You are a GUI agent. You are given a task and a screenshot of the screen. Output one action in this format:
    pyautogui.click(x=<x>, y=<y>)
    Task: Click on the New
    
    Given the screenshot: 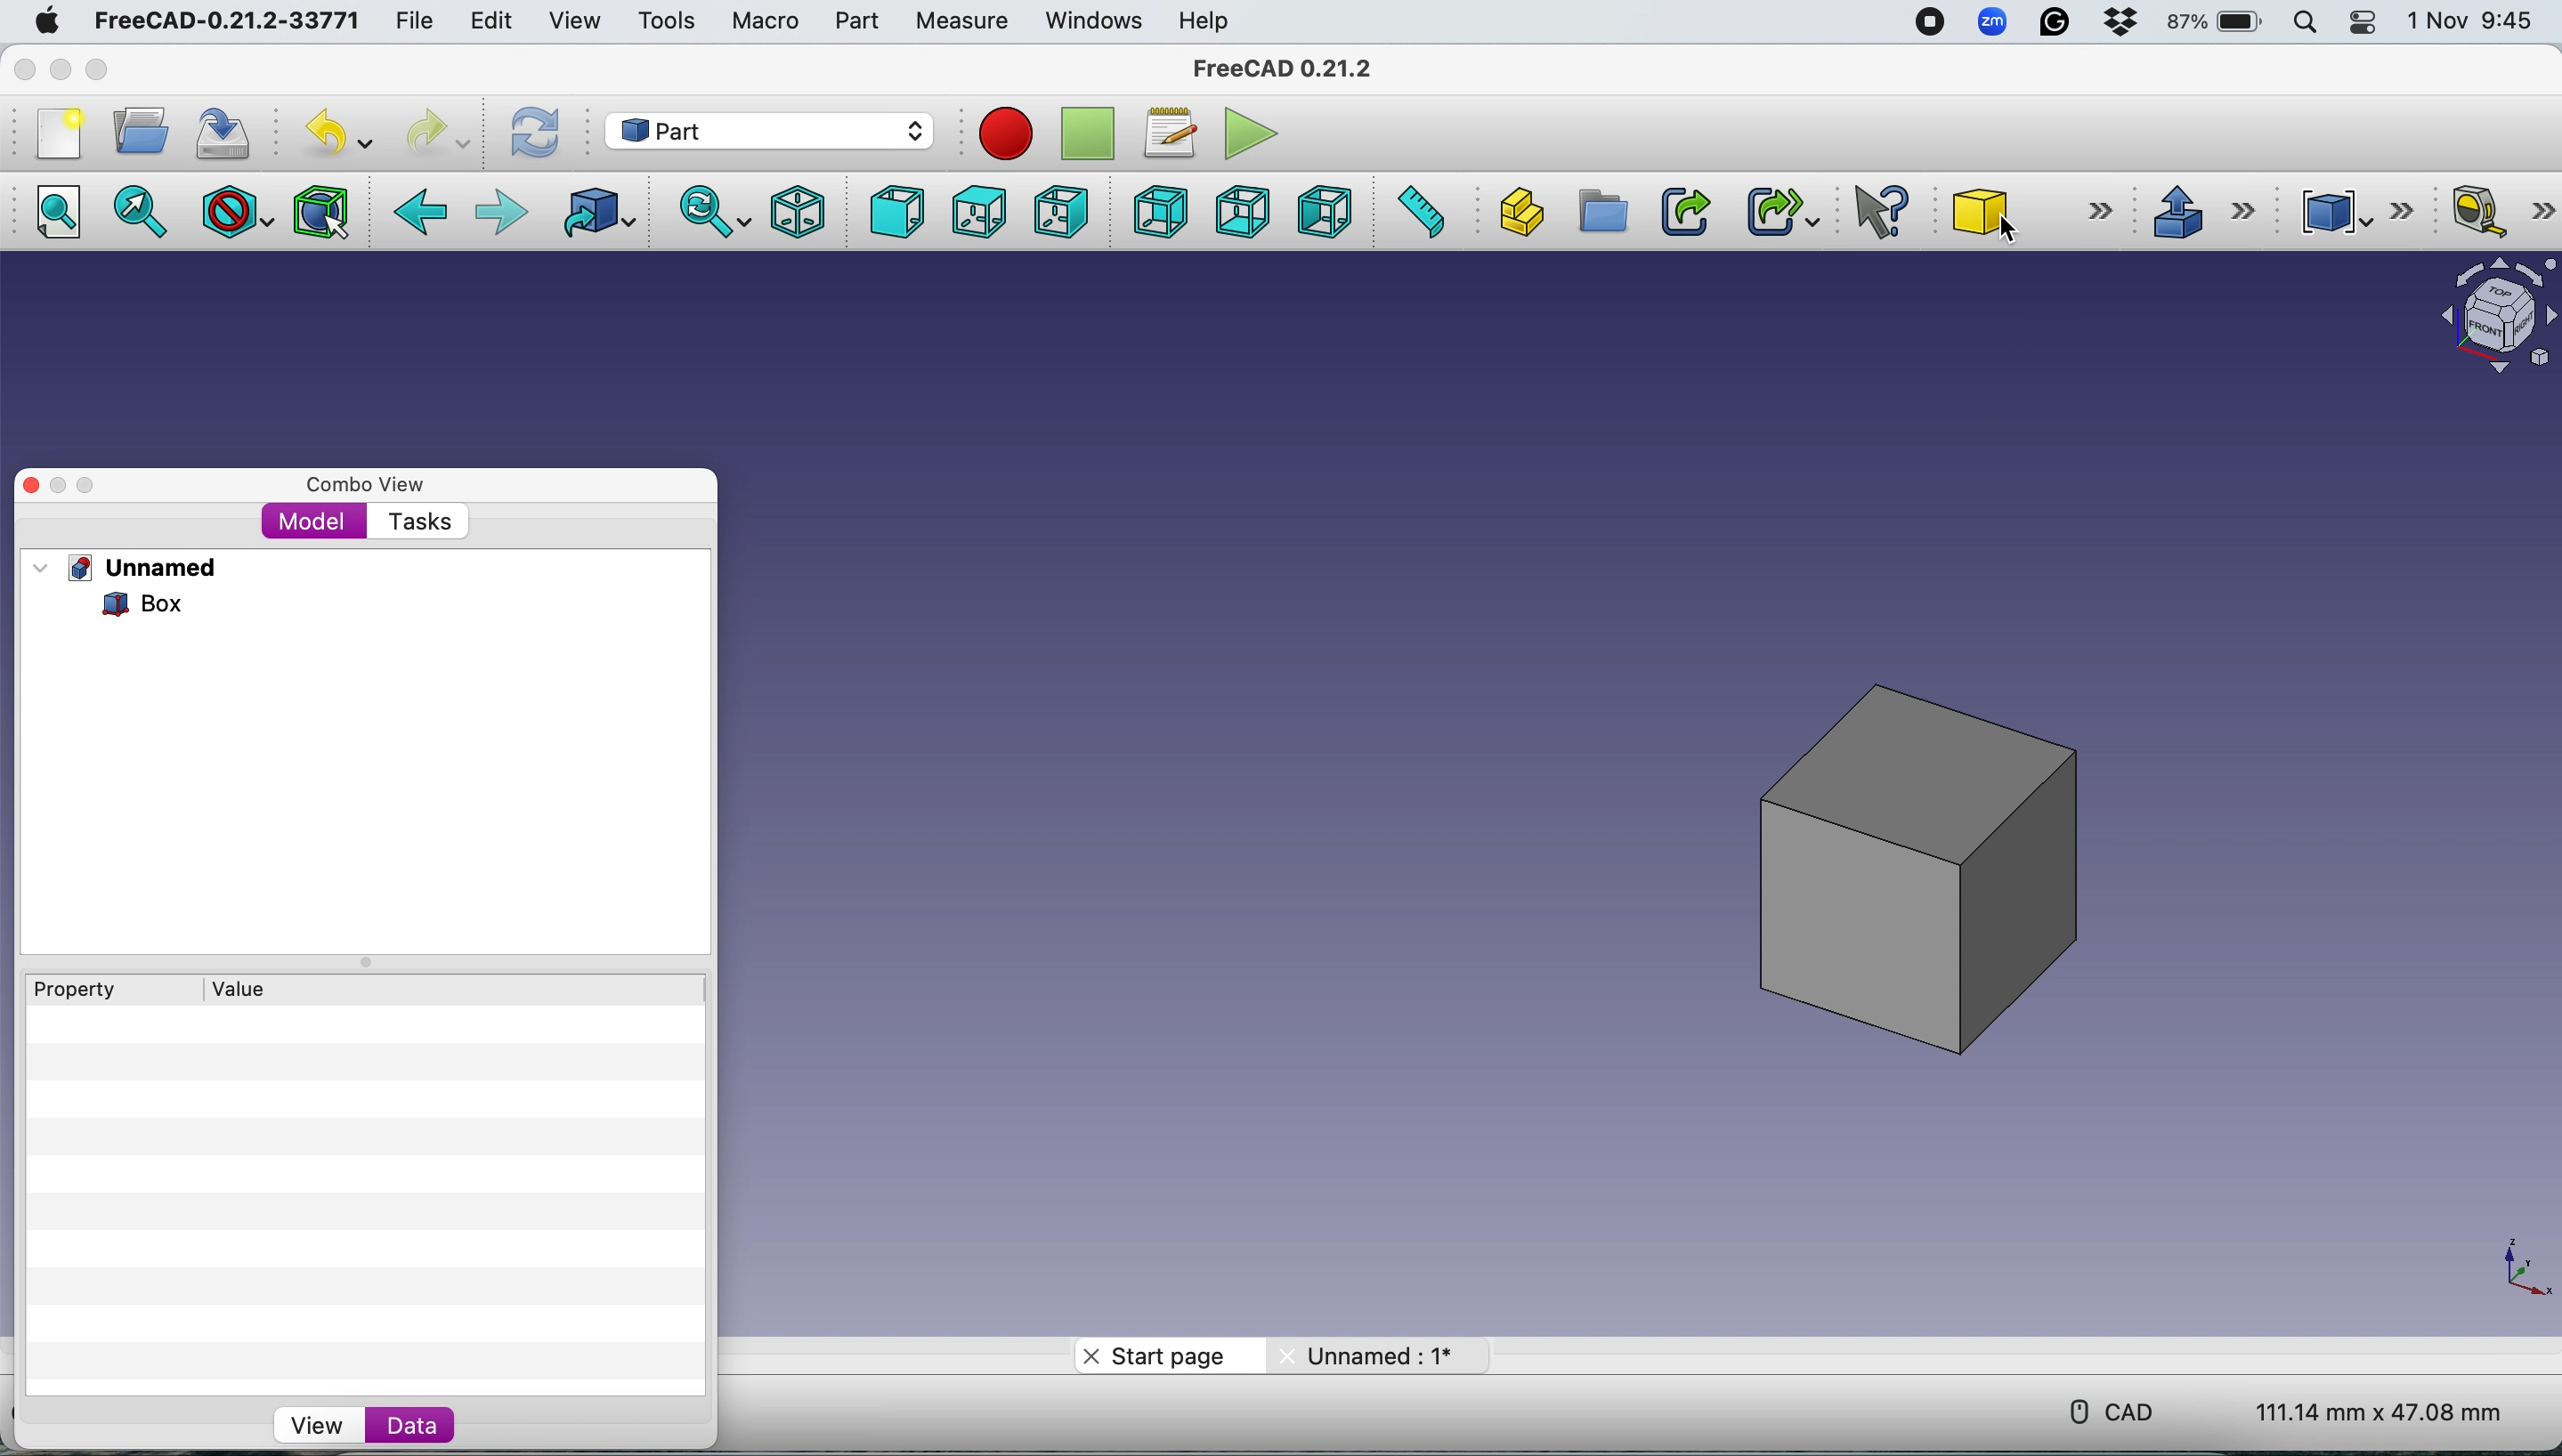 What is the action you would take?
    pyautogui.click(x=57, y=134)
    